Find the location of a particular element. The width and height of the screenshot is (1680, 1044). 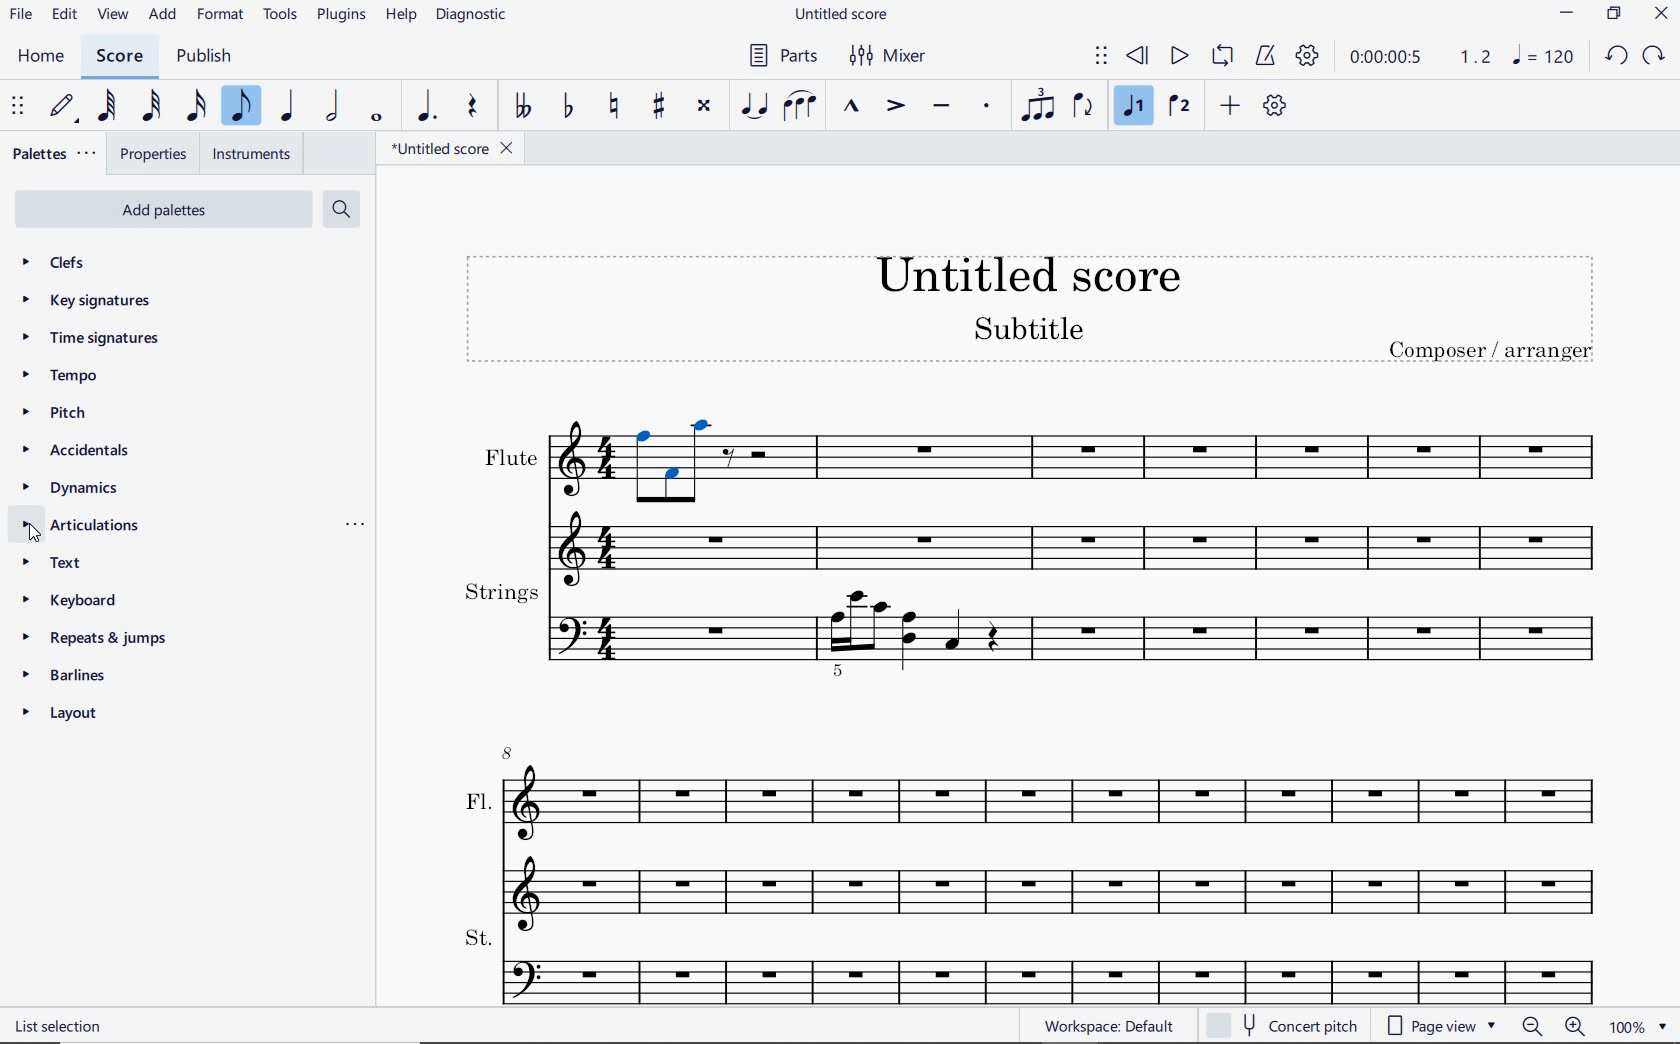

TIE is located at coordinates (753, 103).